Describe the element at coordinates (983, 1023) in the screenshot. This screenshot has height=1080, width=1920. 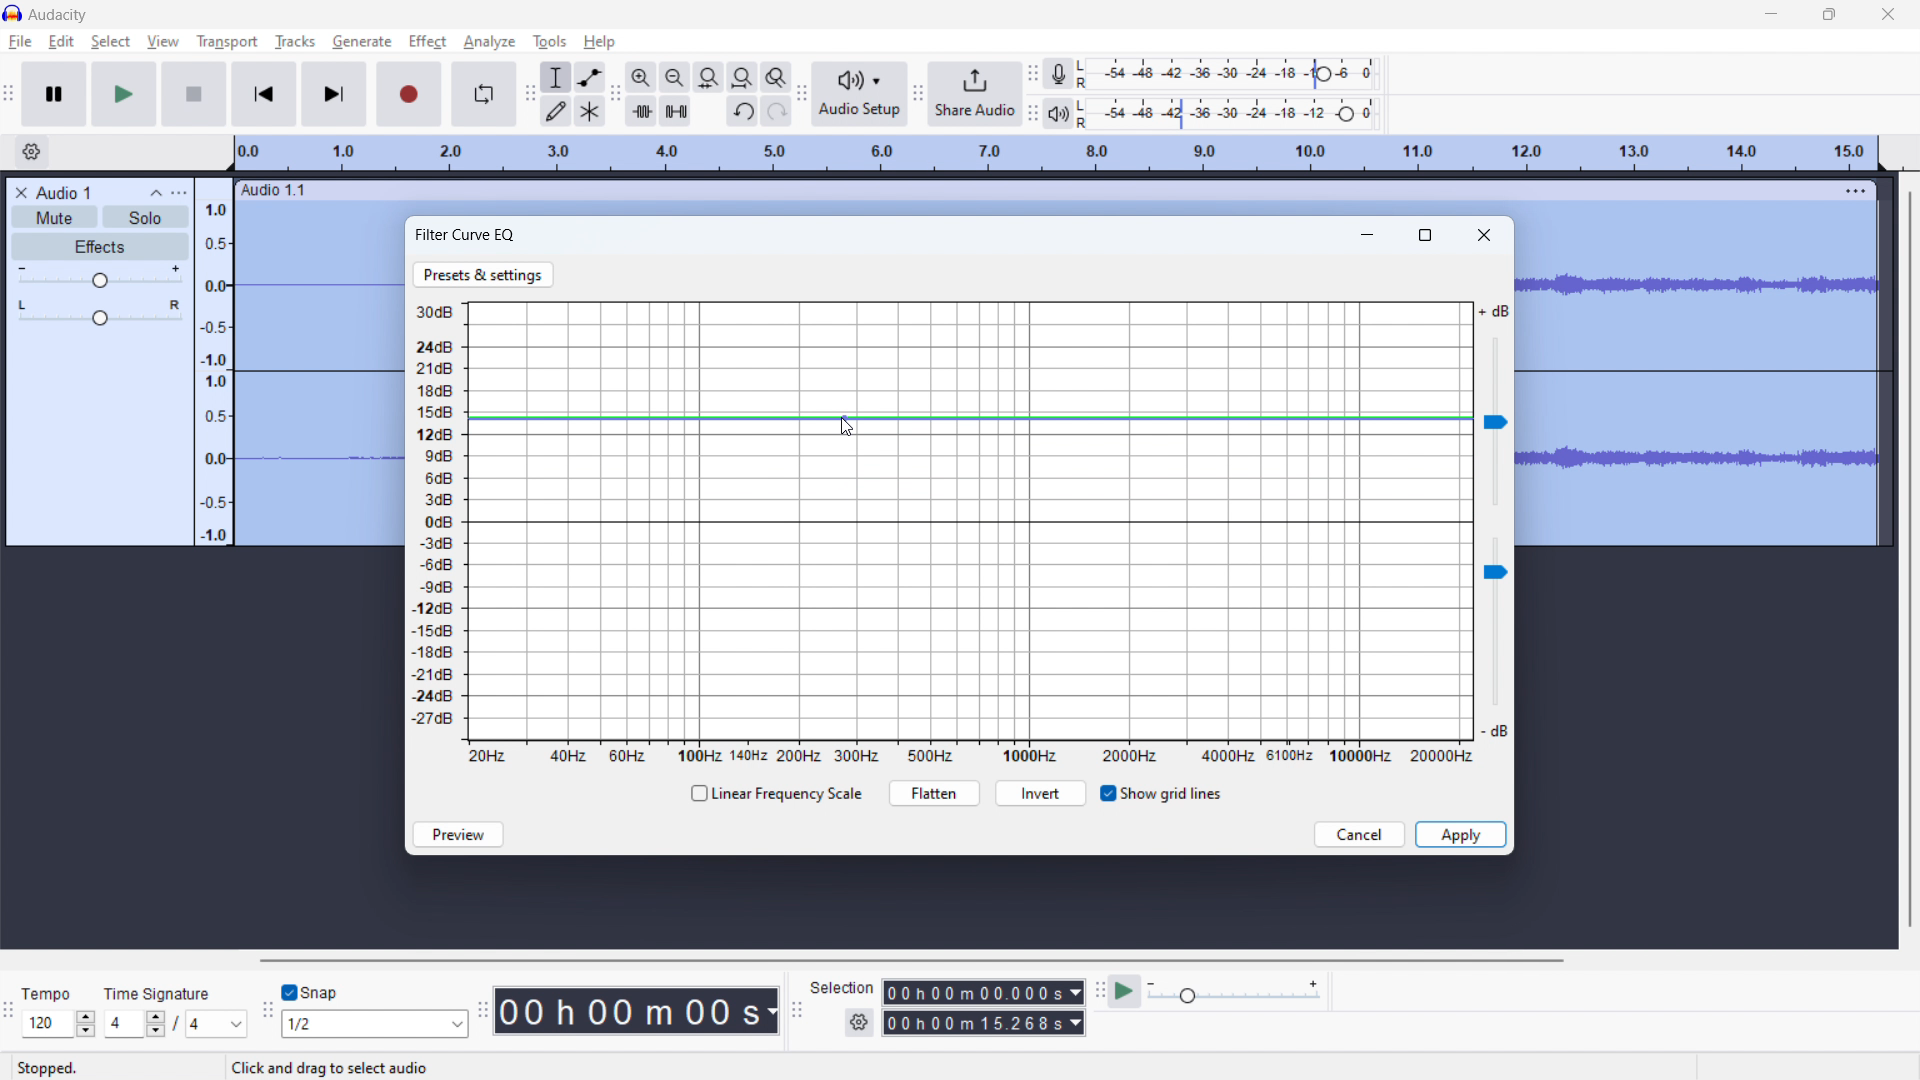
I see `00h00m15.268s(end time)` at that location.